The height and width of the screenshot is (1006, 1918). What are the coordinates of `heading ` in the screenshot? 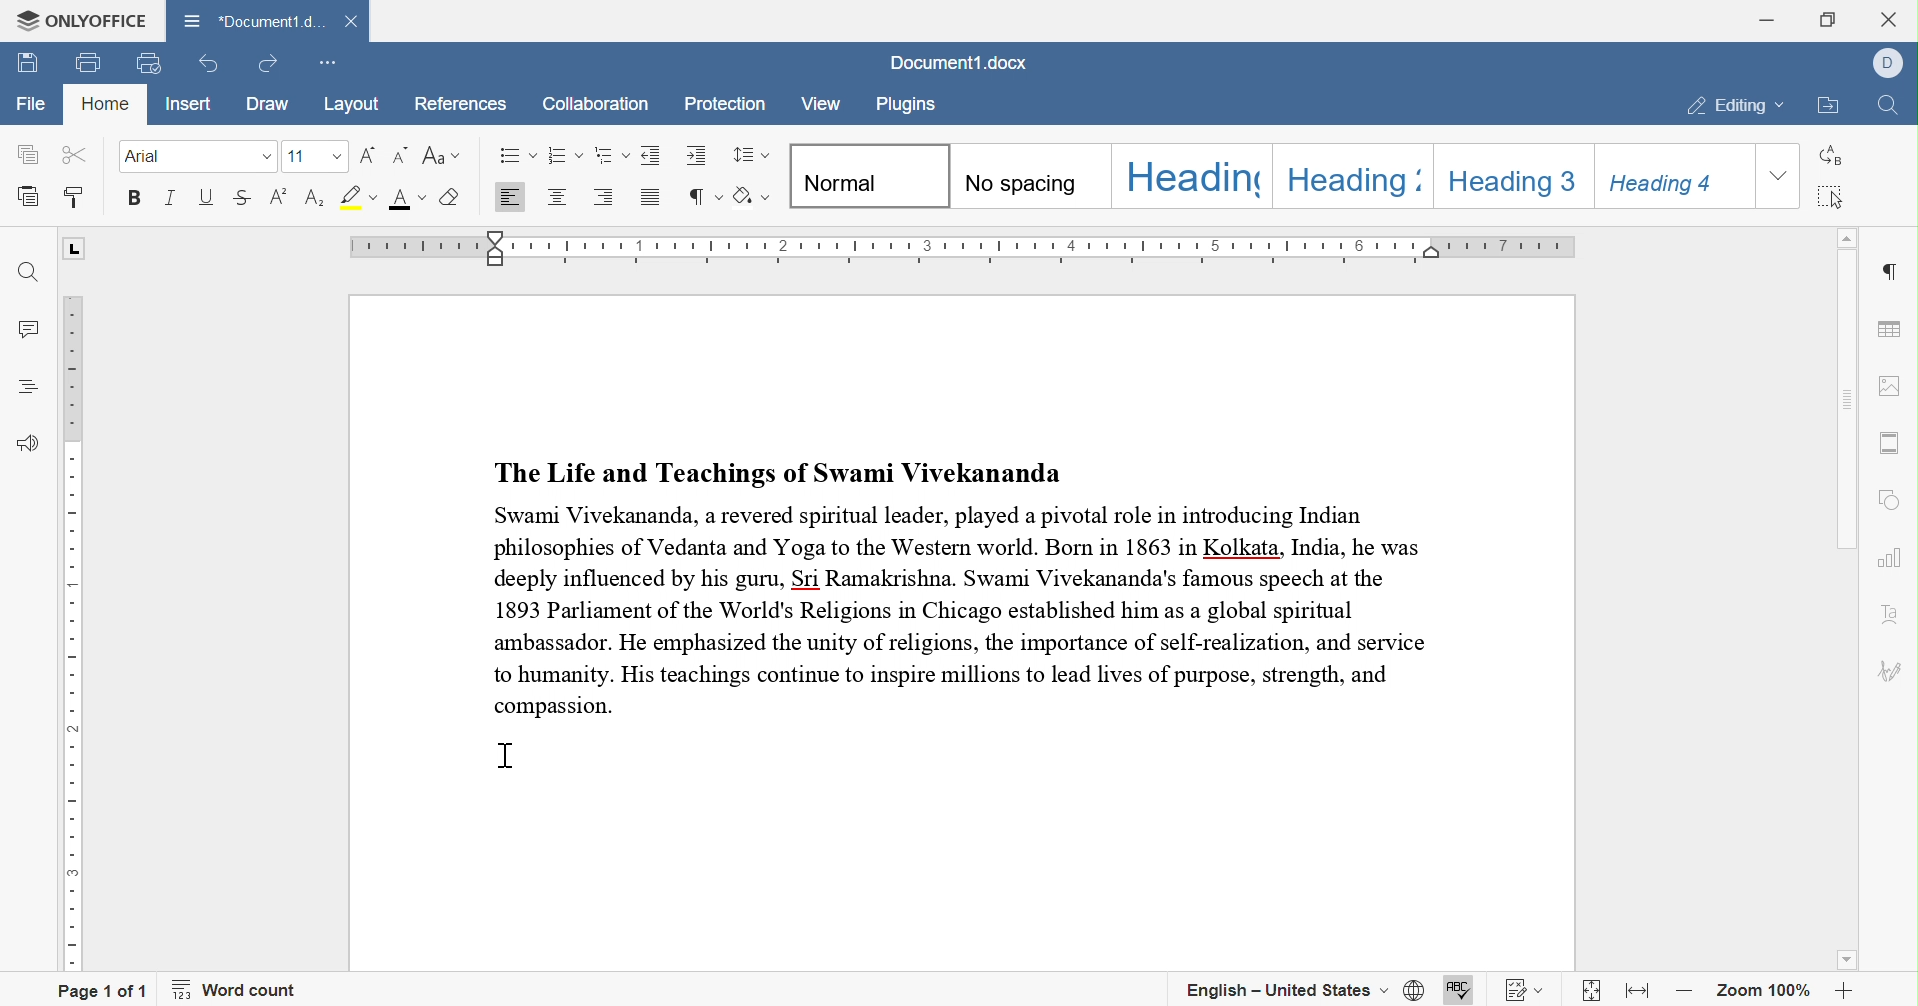 It's located at (1365, 178).